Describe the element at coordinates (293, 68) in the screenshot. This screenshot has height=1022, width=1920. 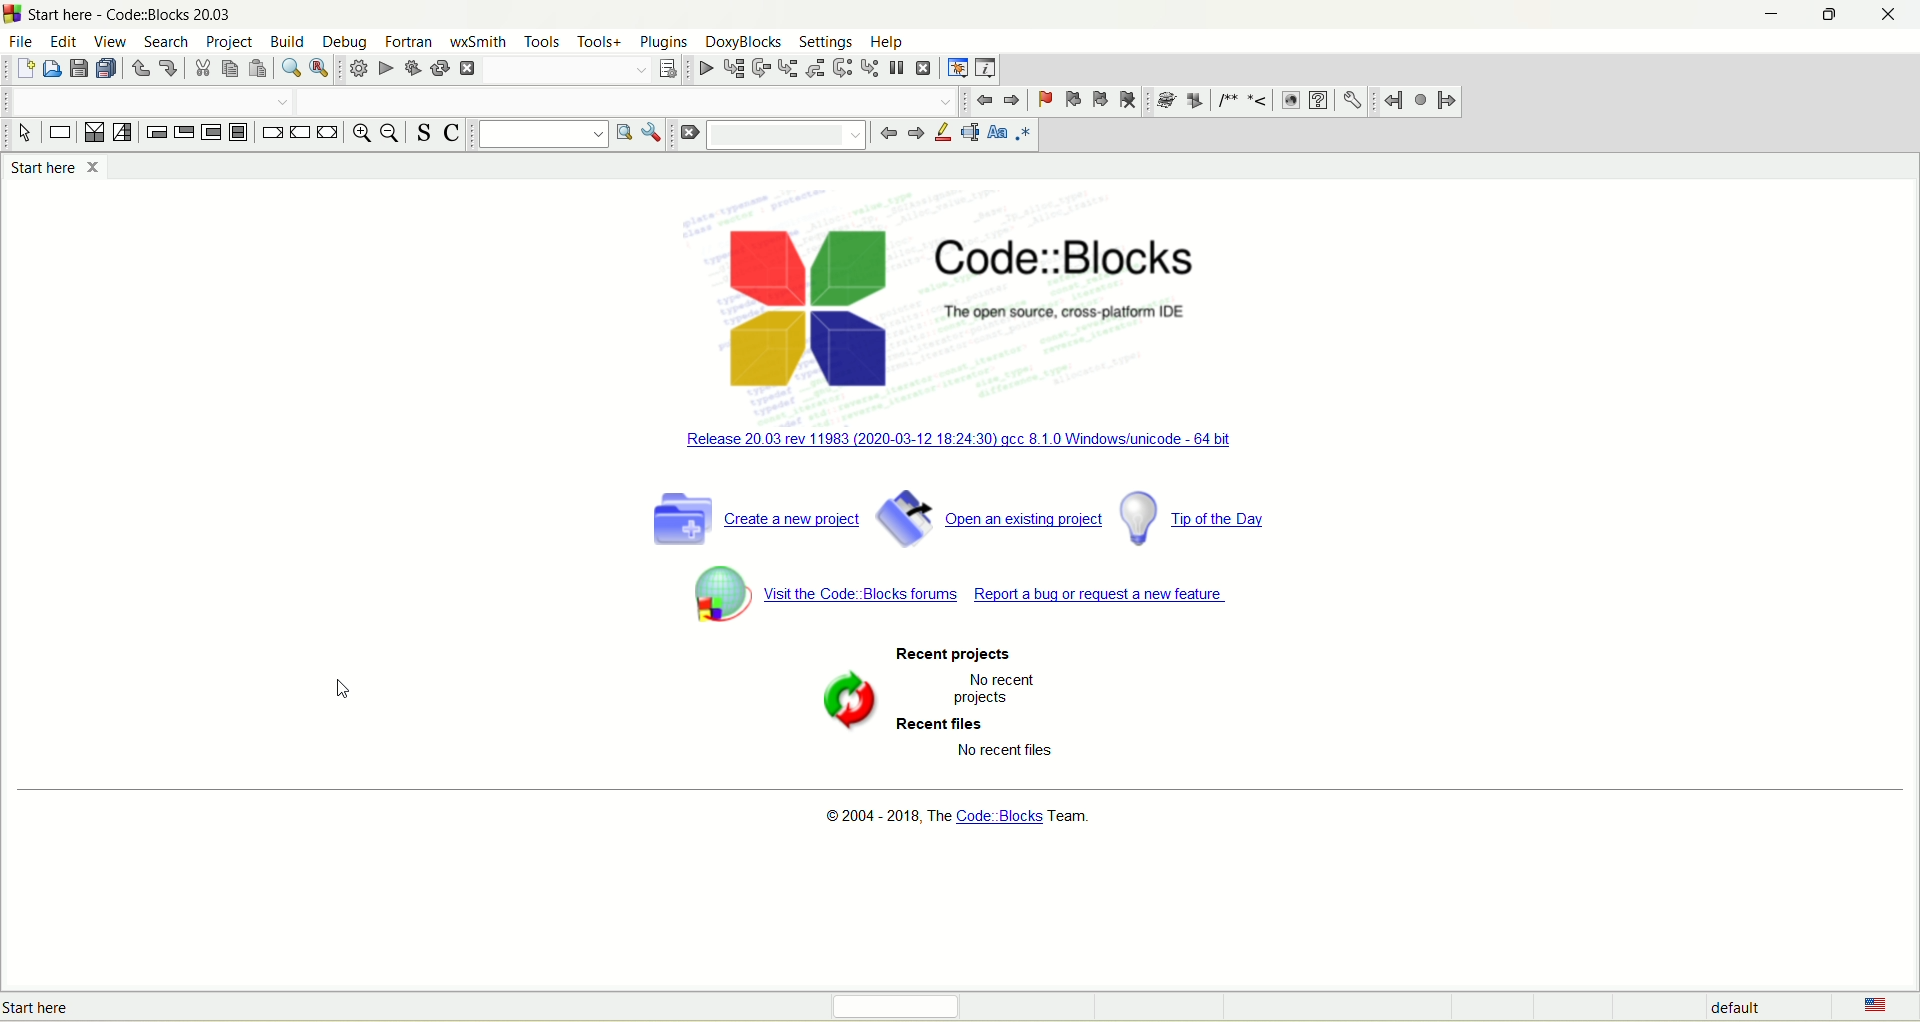
I see `find` at that location.